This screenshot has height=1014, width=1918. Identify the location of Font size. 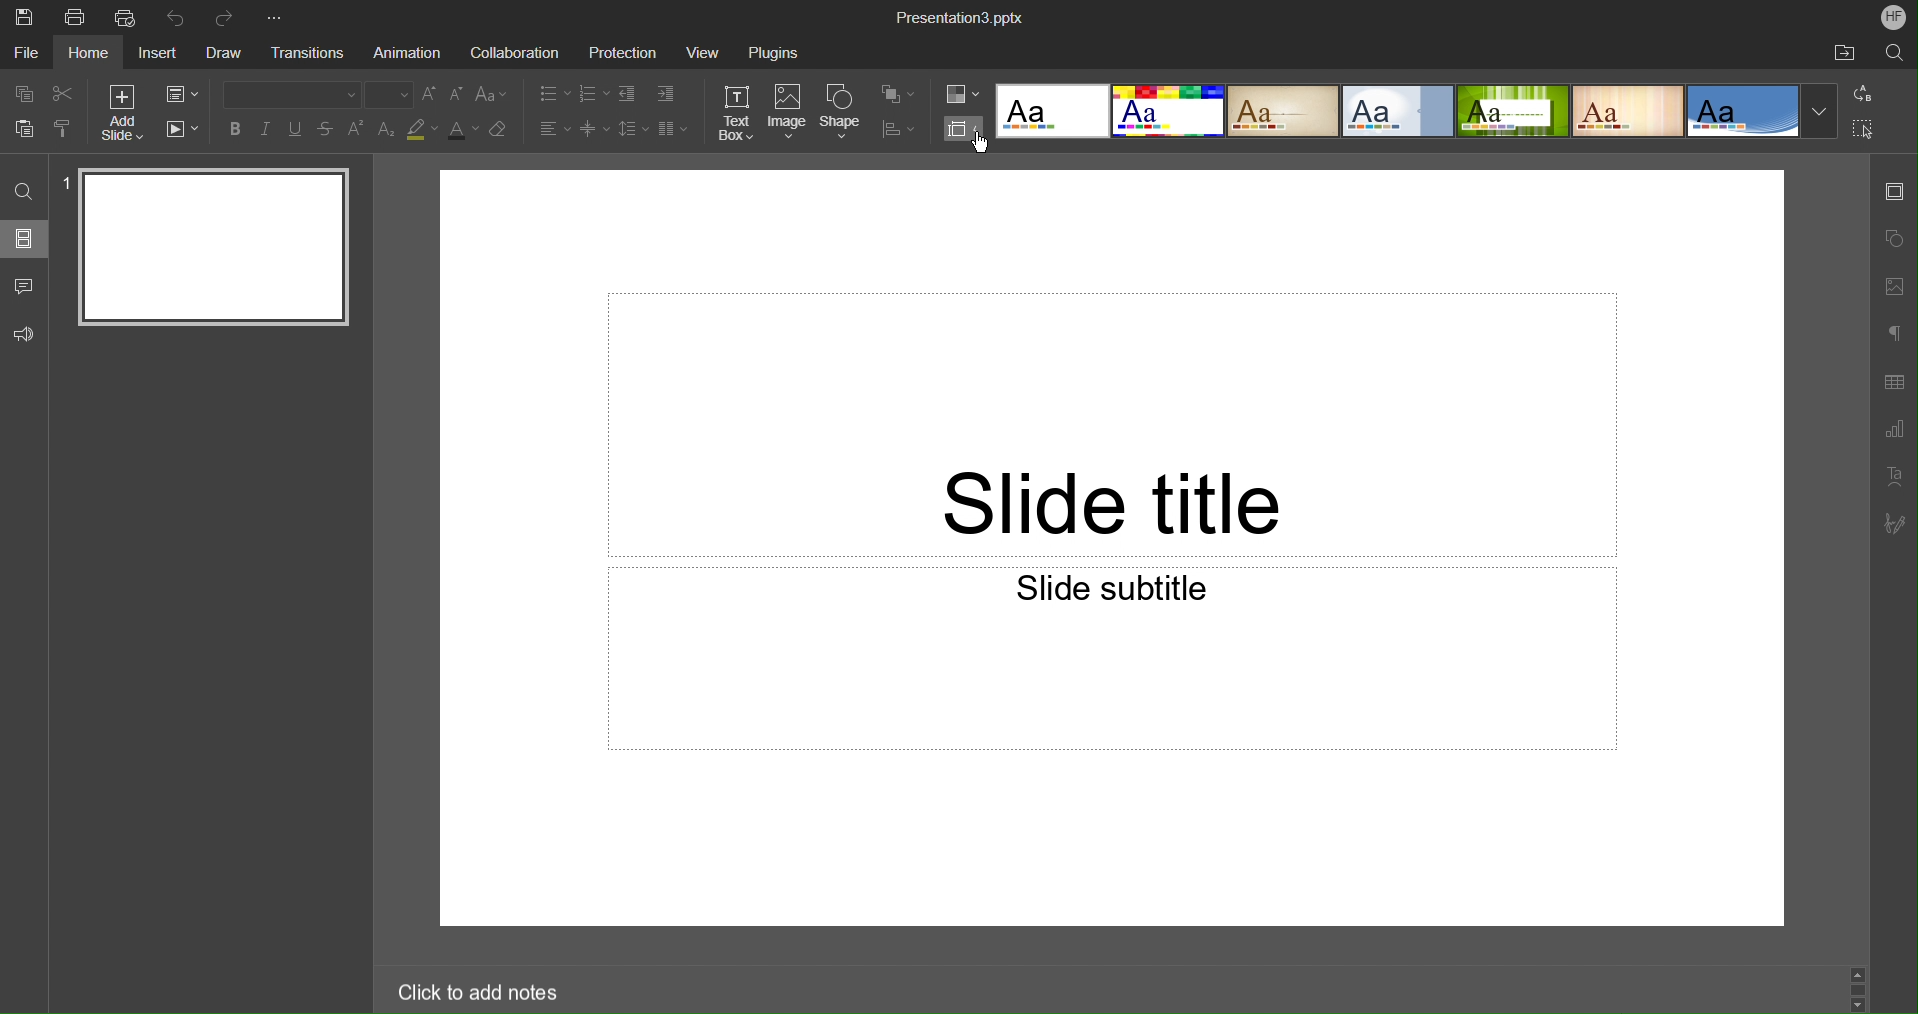
(390, 94).